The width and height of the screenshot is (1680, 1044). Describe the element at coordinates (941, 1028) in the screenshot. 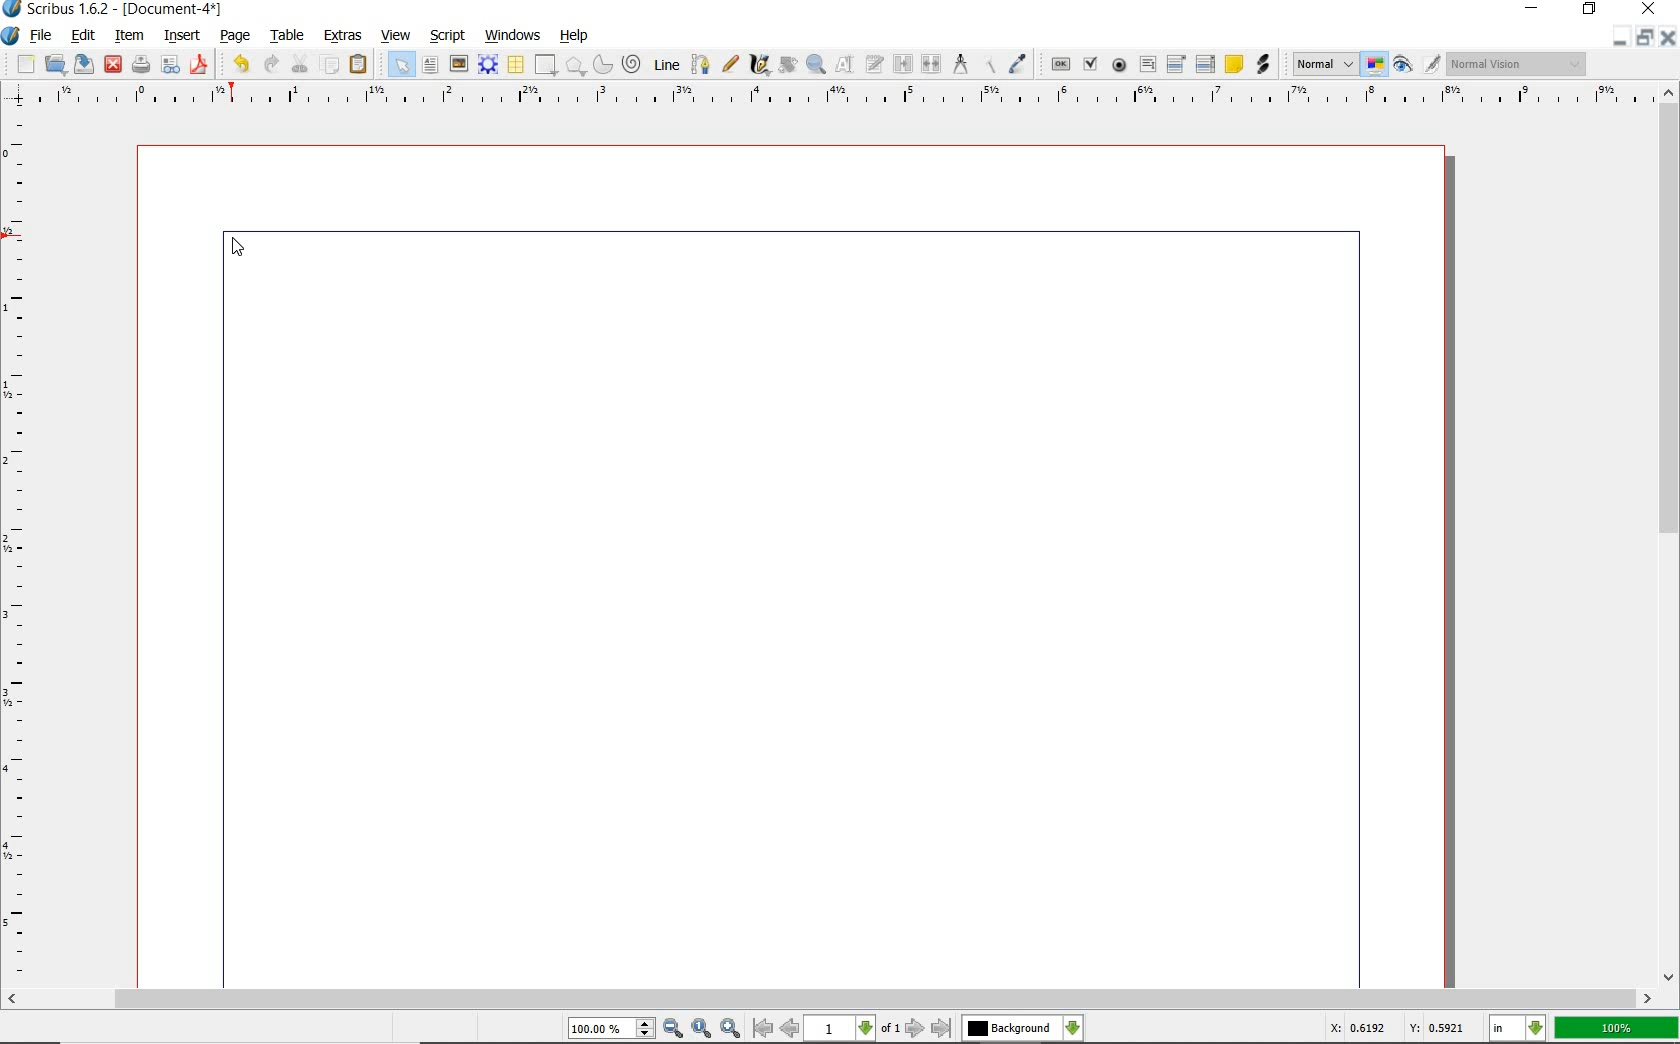

I see `go to last page` at that location.